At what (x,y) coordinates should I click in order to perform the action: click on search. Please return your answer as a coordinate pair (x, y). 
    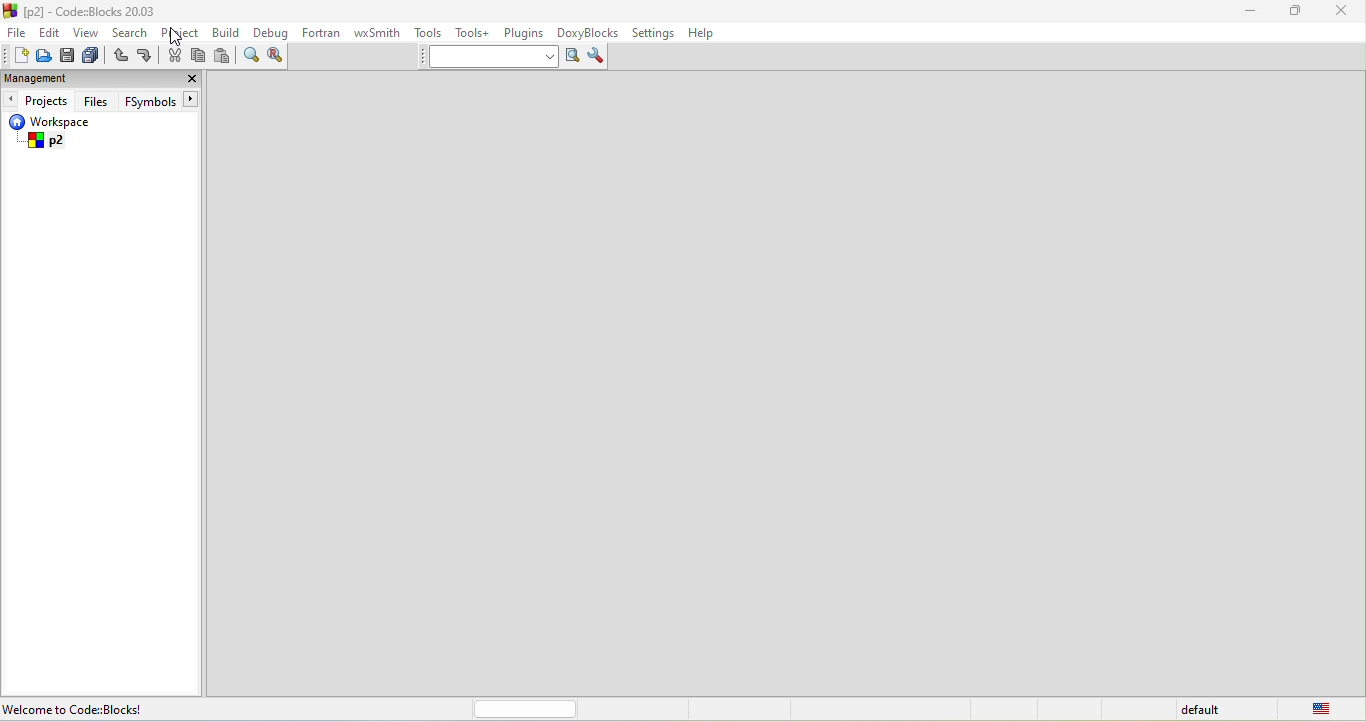
    Looking at the image, I should click on (130, 31).